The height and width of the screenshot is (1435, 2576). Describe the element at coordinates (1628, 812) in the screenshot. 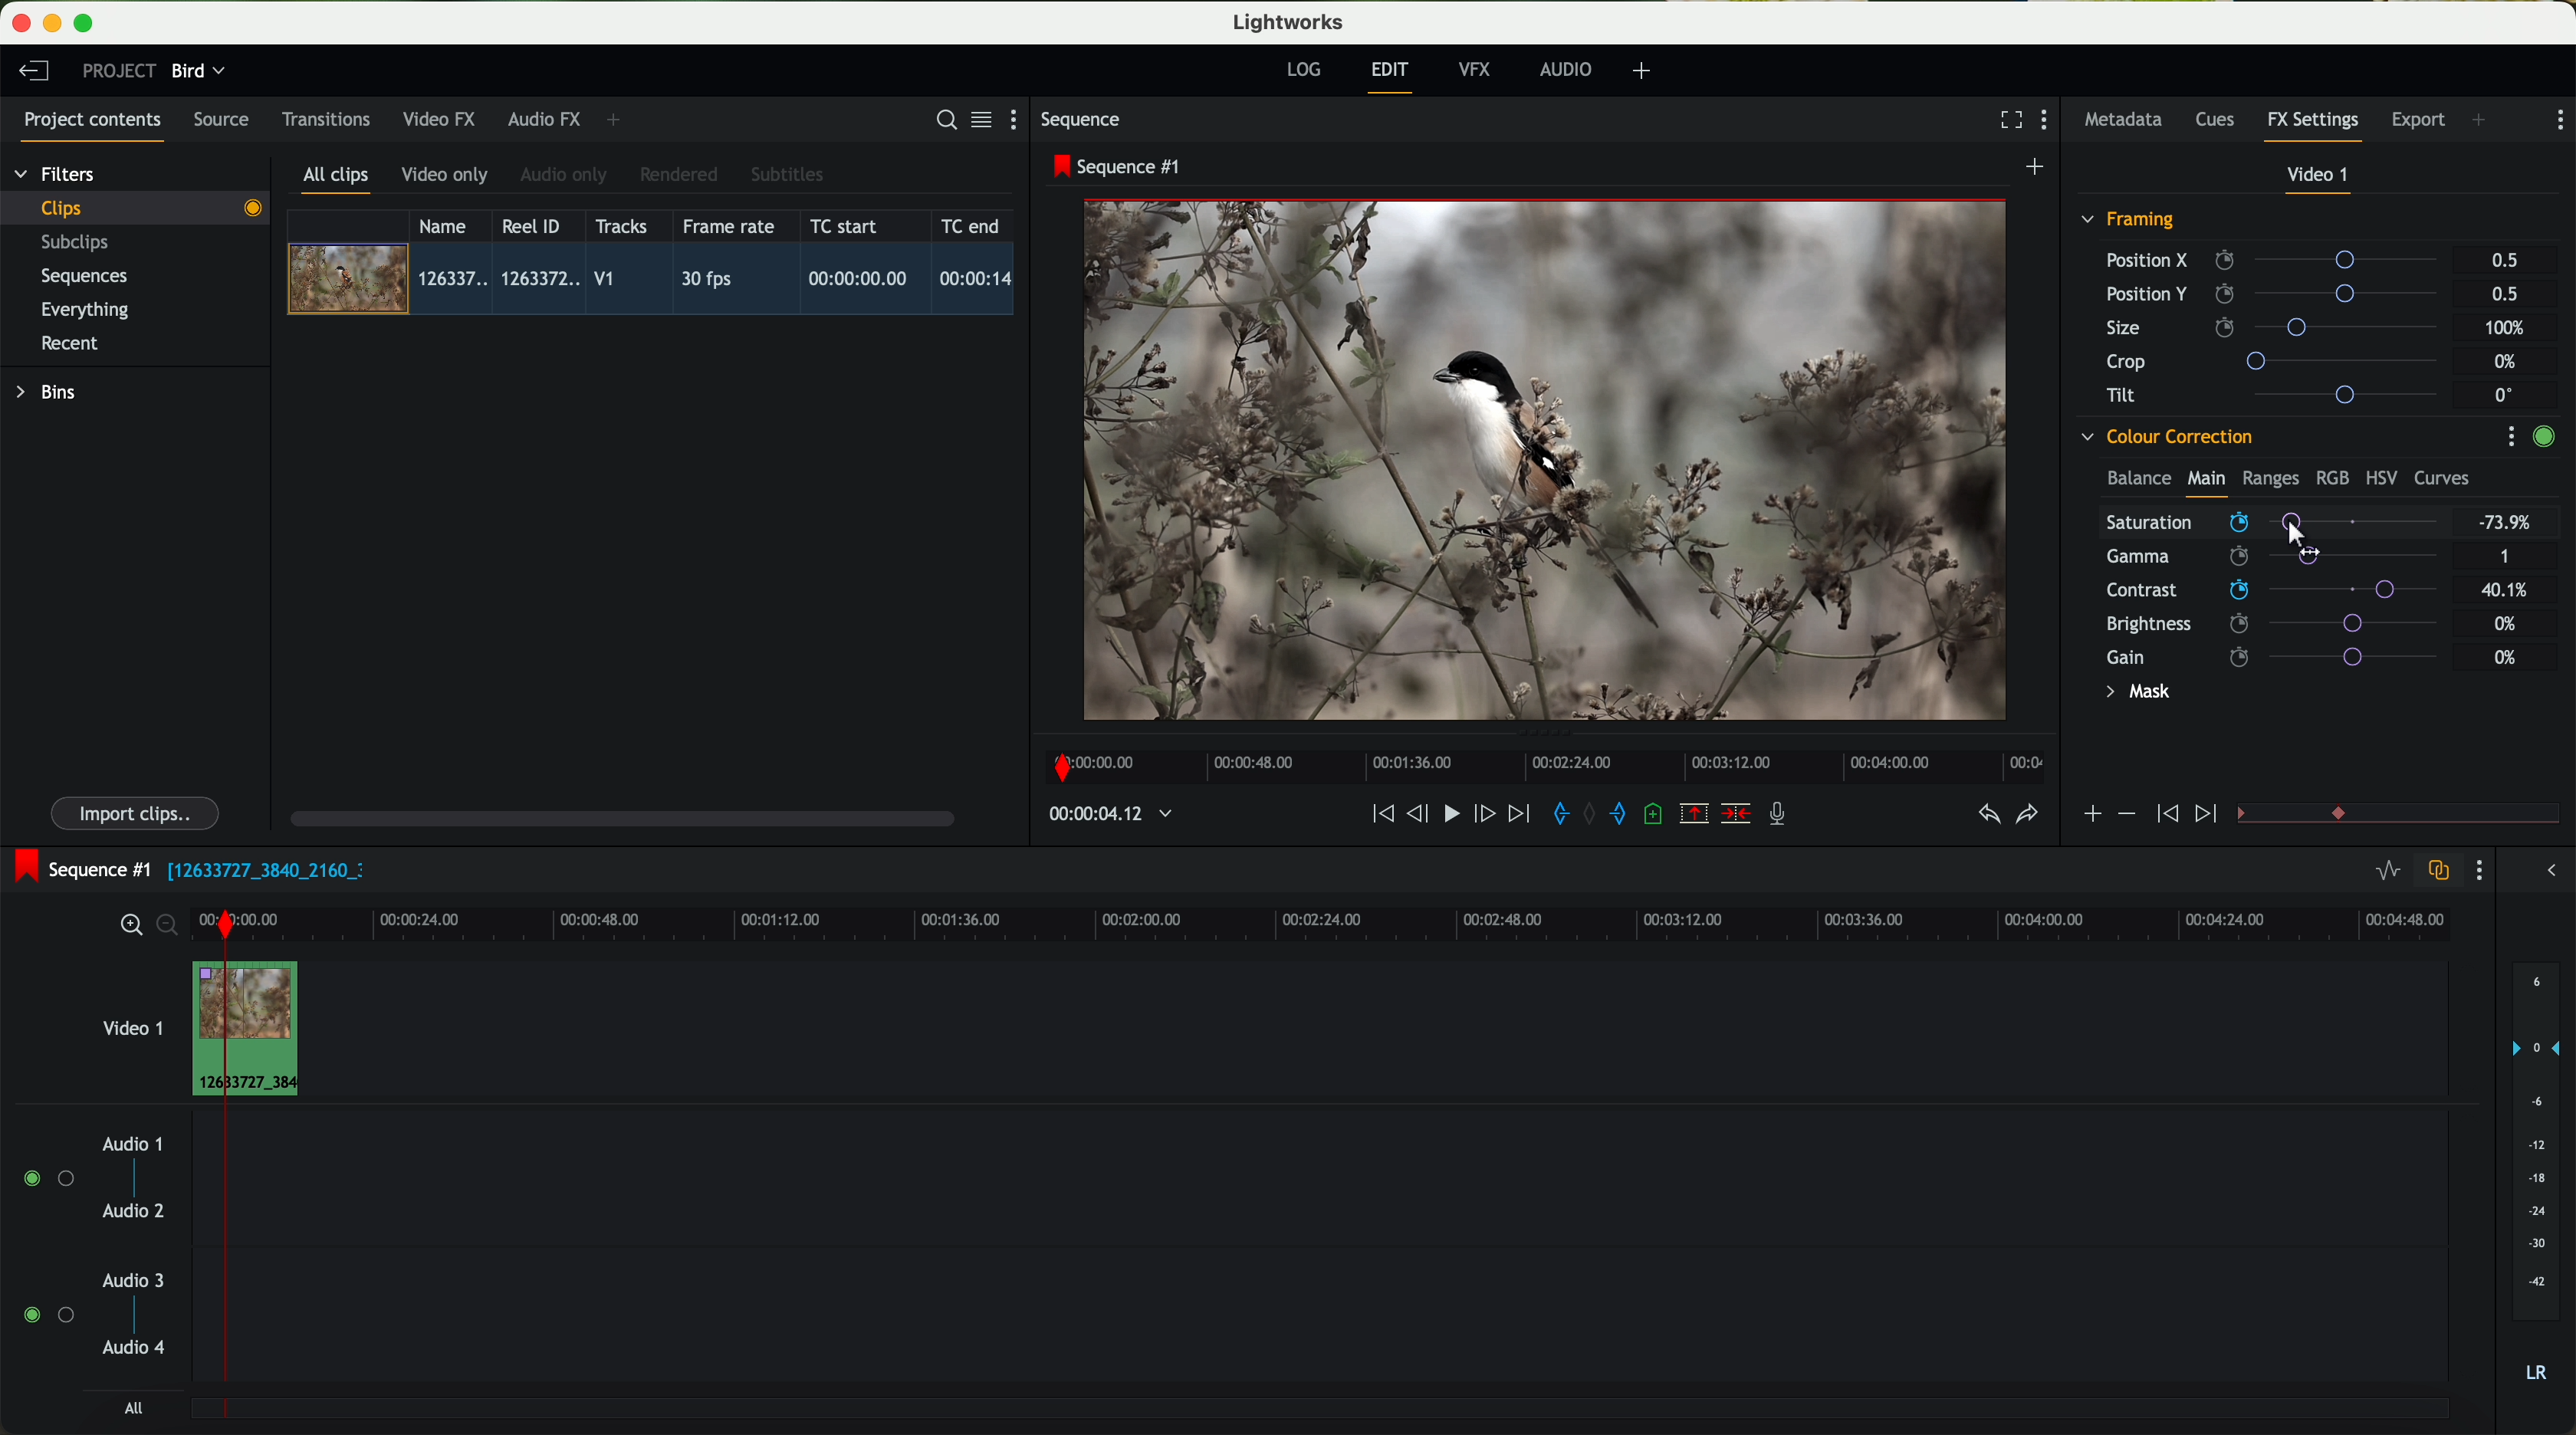

I see `add 'out' mark` at that location.